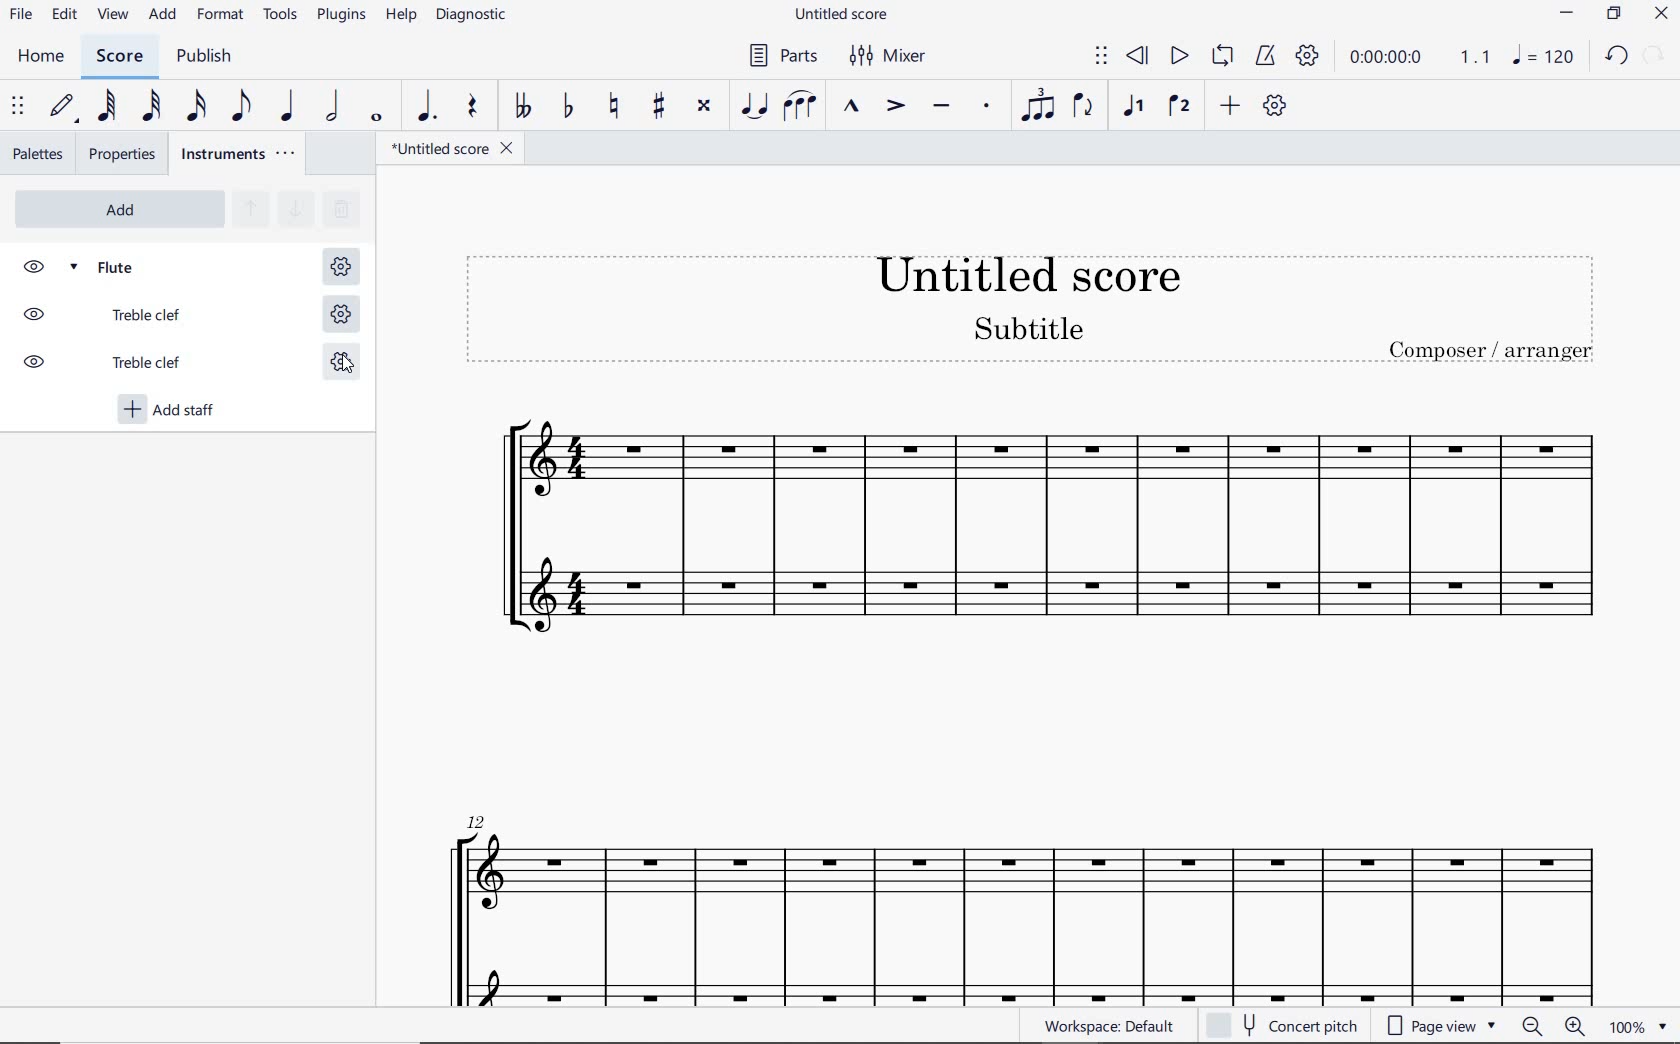 The height and width of the screenshot is (1044, 1680). What do you see at coordinates (293, 207) in the screenshot?
I see `MOVE SELECTED INSTRUMENT DOWN` at bounding box center [293, 207].